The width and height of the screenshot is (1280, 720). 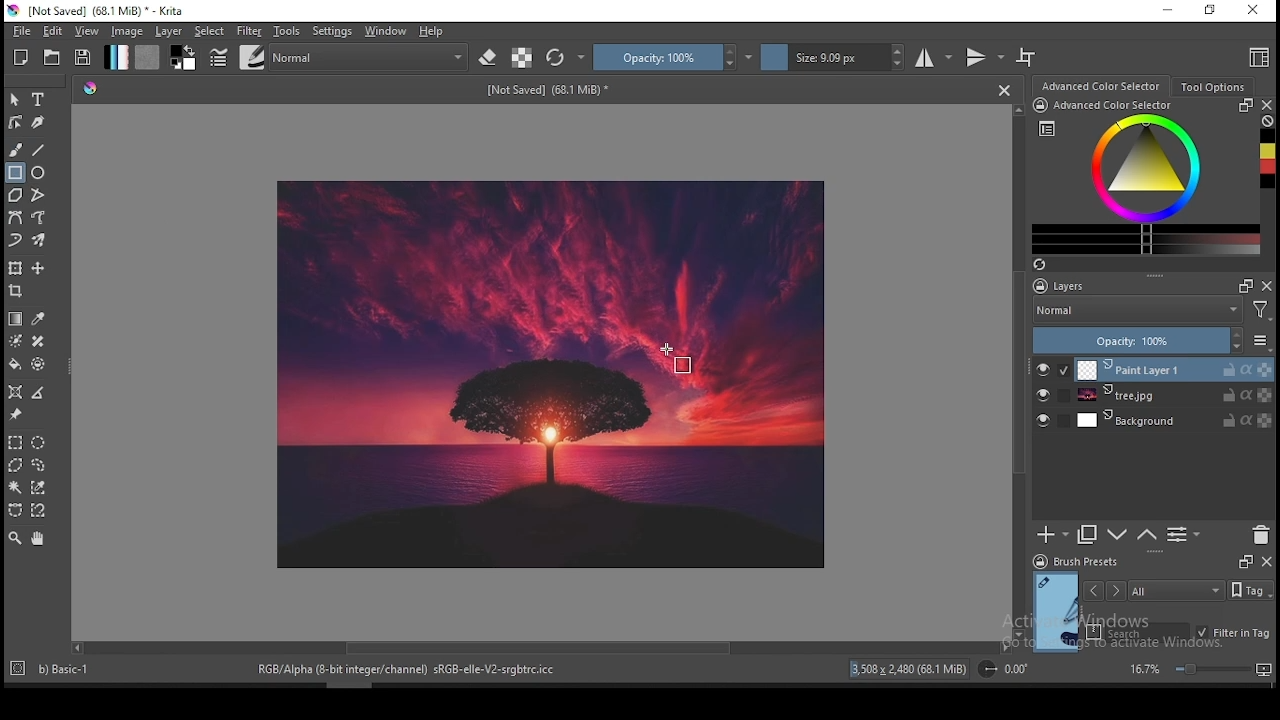 What do you see at coordinates (833, 58) in the screenshot?
I see `size` at bounding box center [833, 58].